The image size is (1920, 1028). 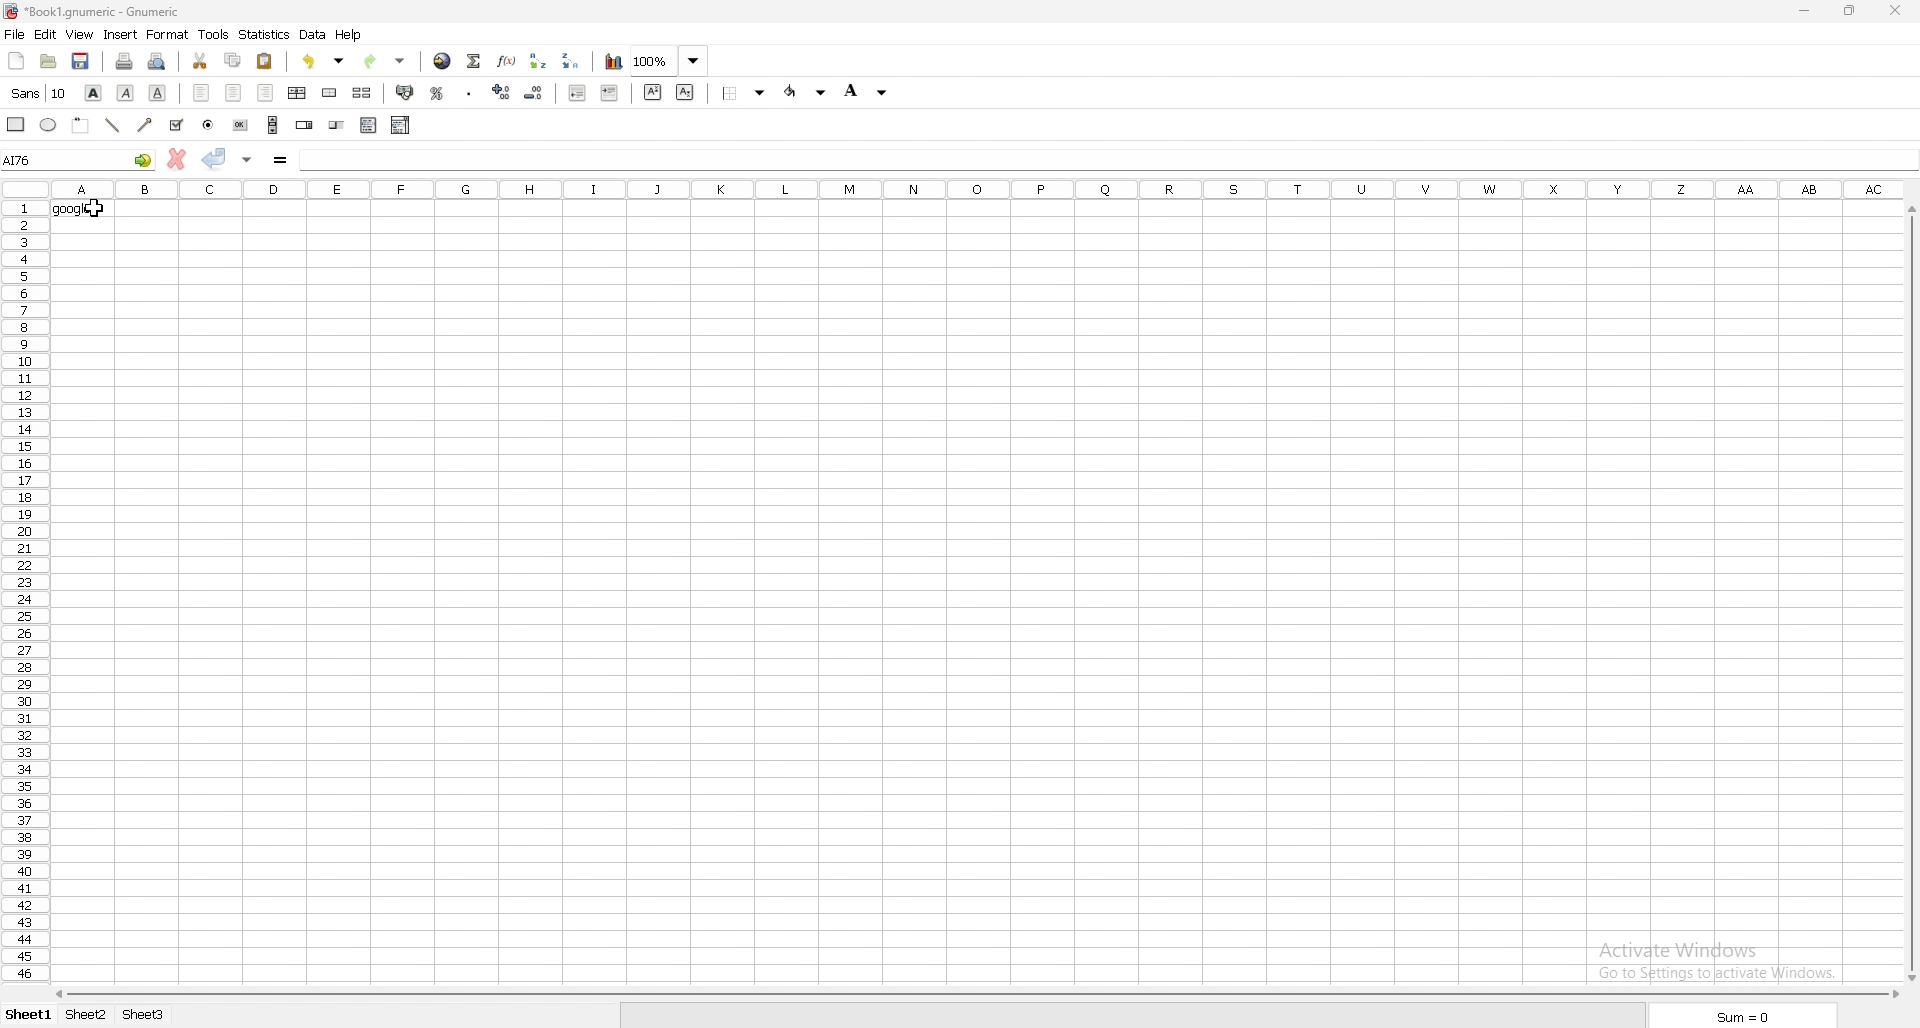 I want to click on tools, so click(x=213, y=34).